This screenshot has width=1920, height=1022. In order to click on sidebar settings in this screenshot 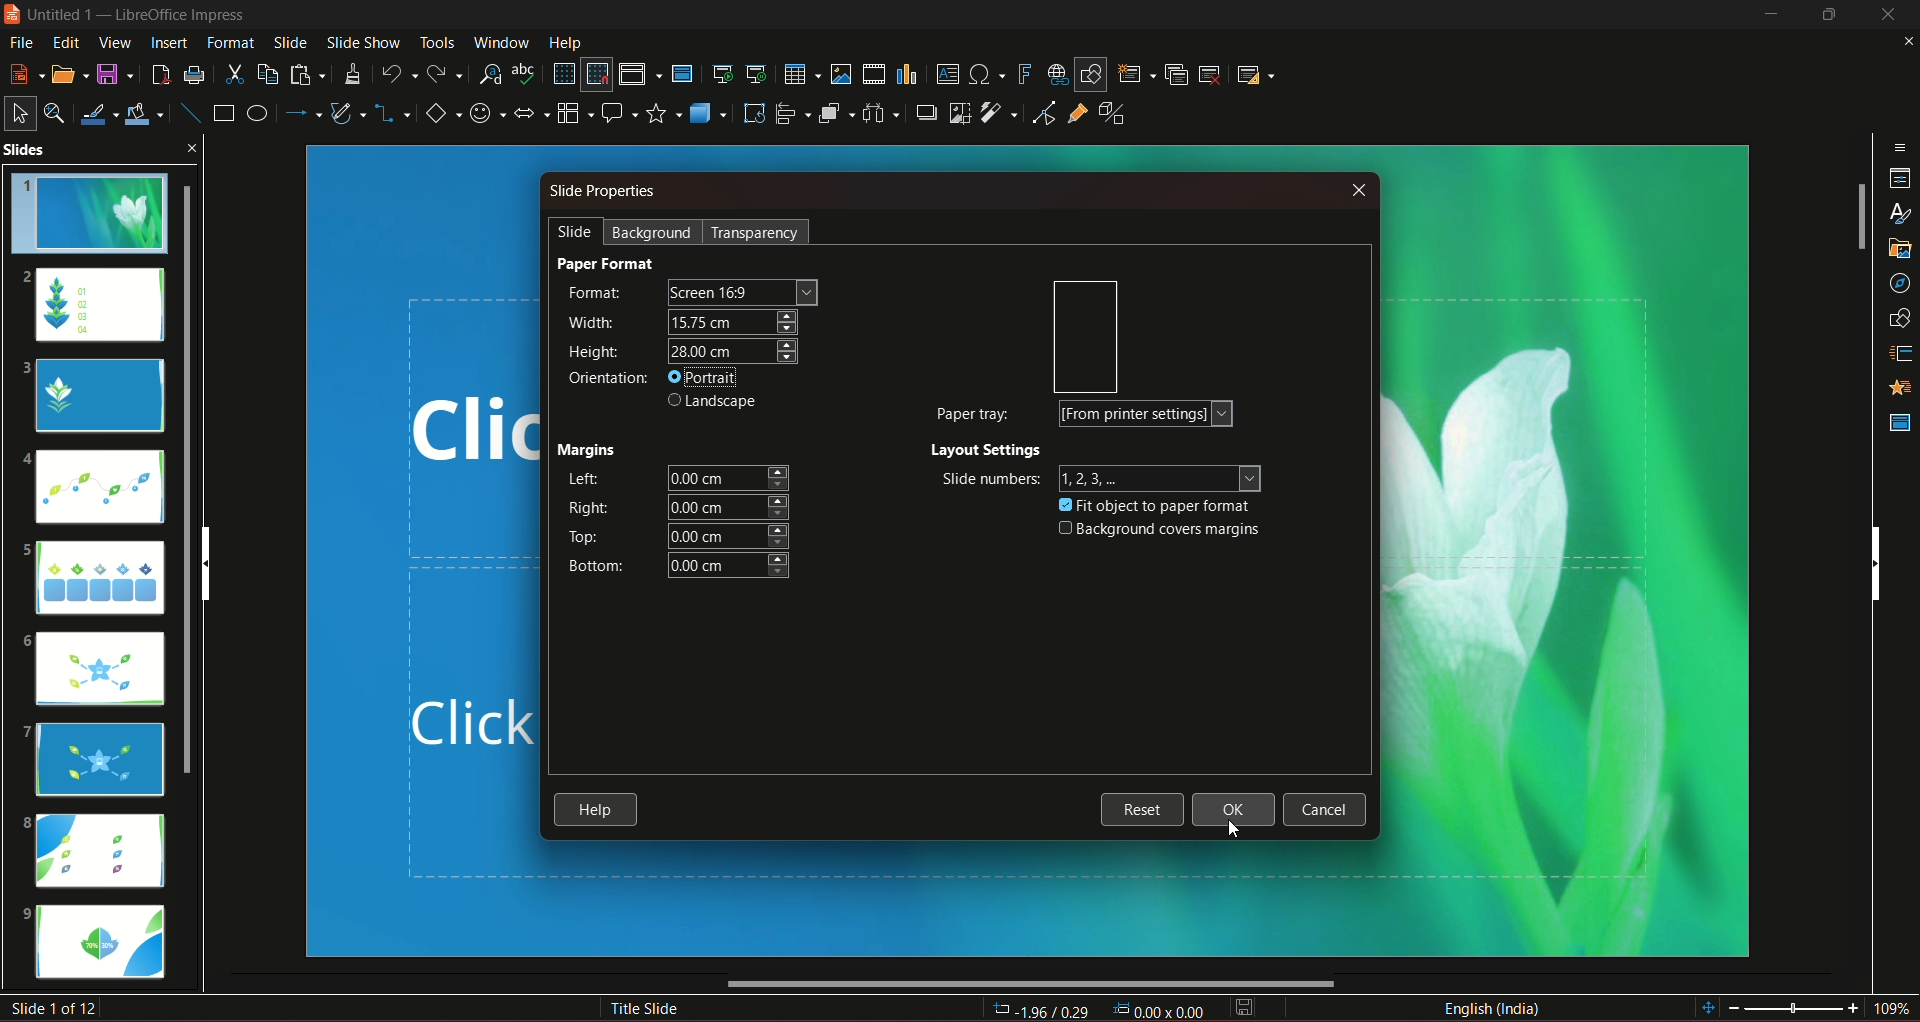, I will do `click(1900, 145)`.